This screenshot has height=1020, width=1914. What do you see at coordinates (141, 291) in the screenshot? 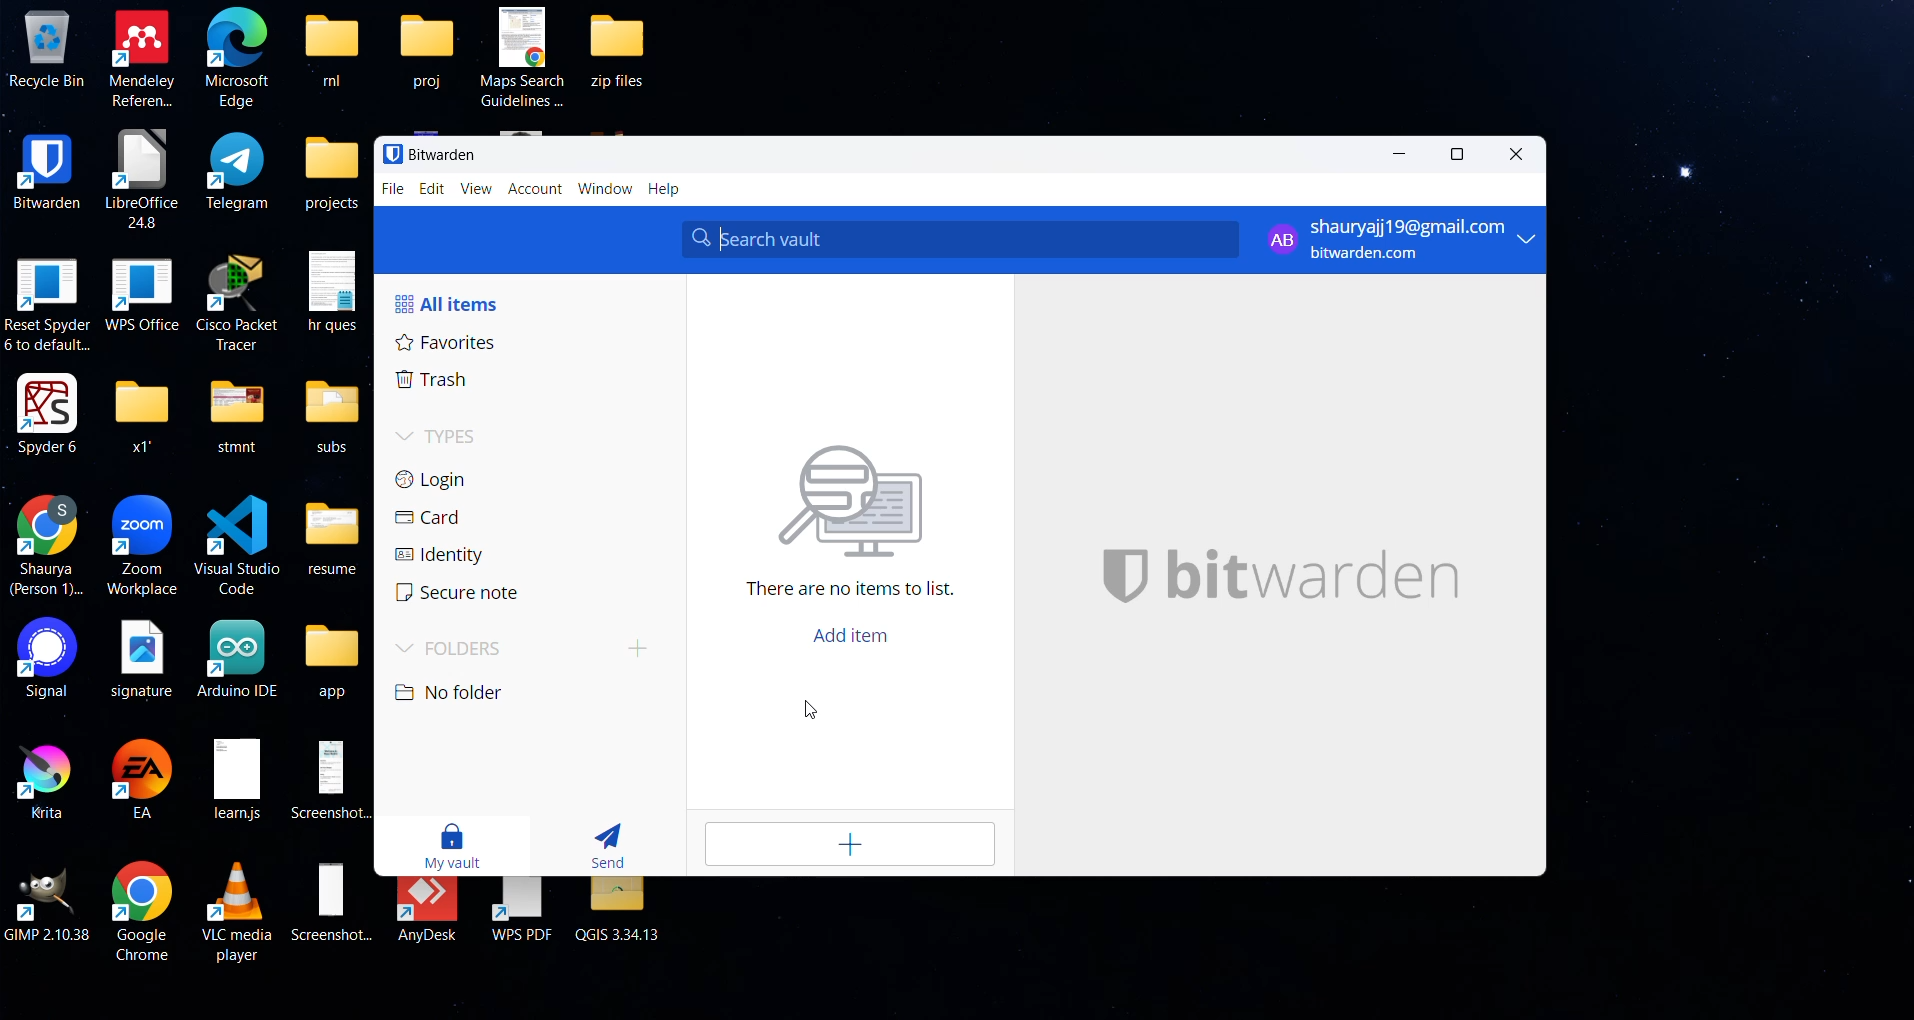
I see `WPS Office` at bounding box center [141, 291].